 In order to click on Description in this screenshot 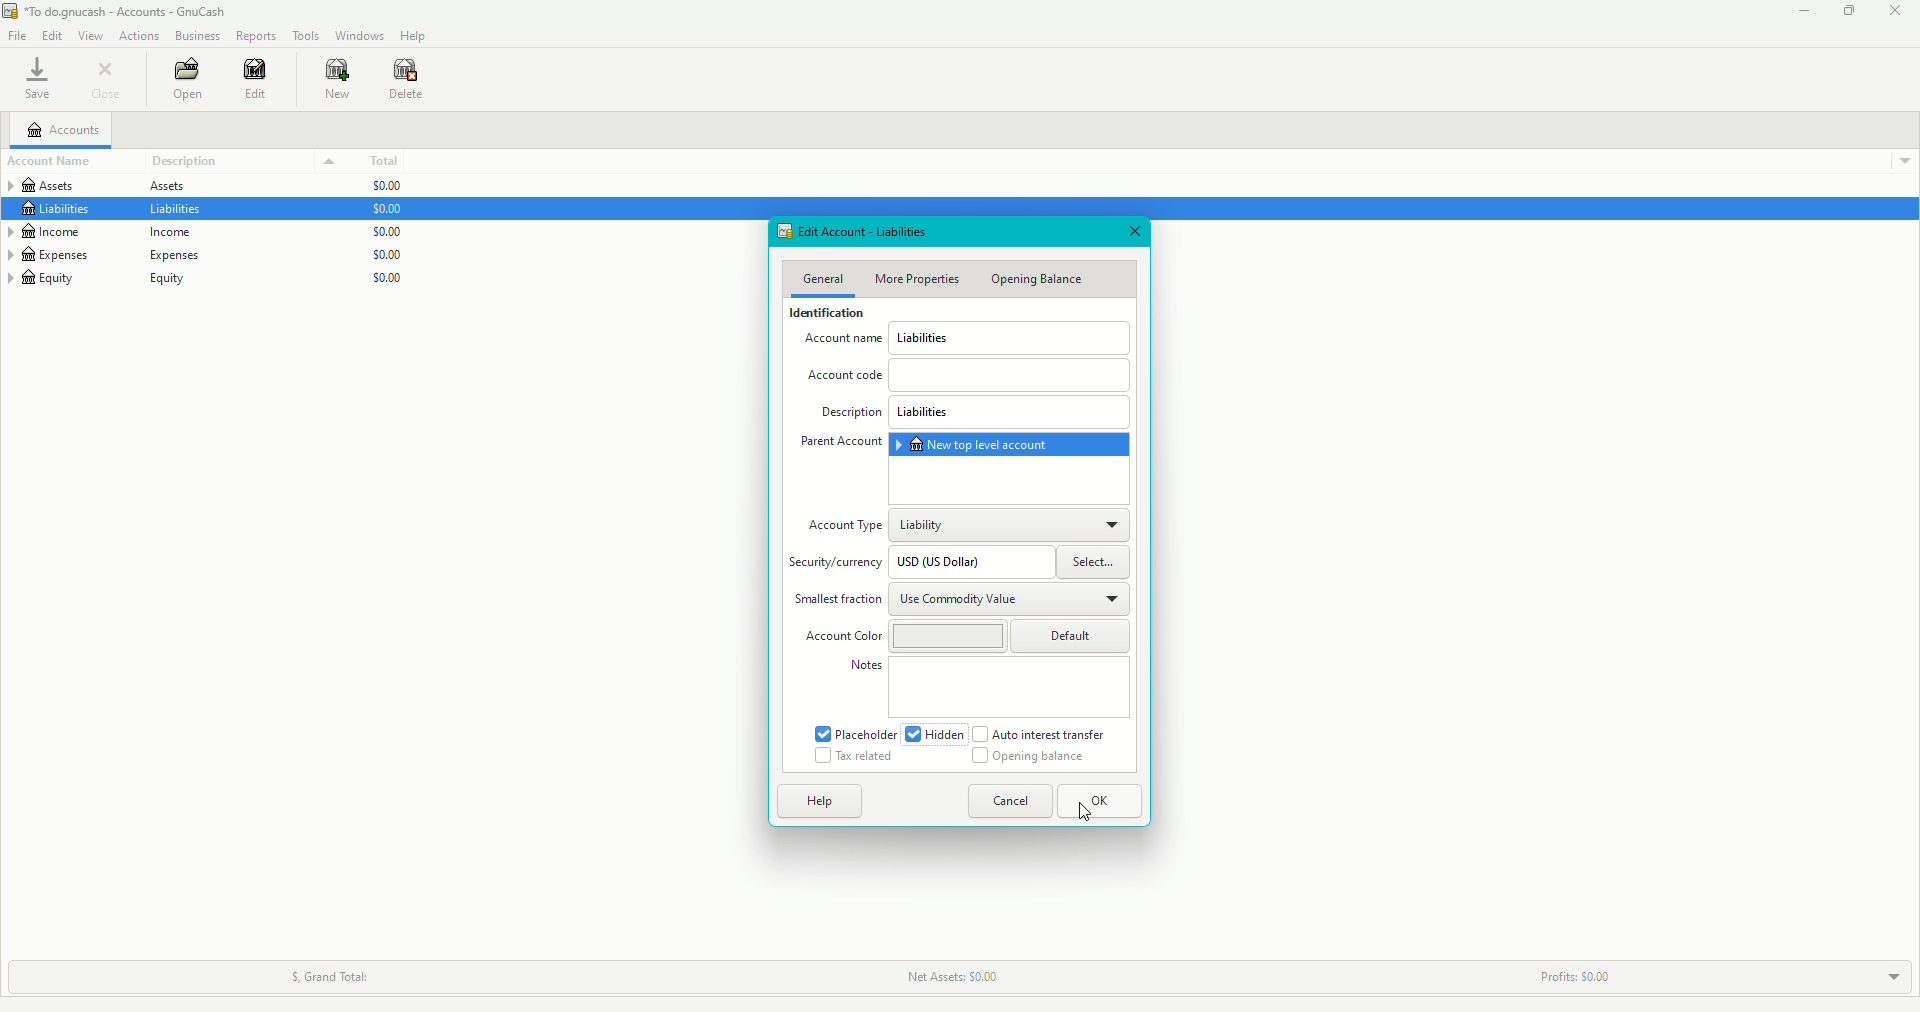, I will do `click(190, 160)`.